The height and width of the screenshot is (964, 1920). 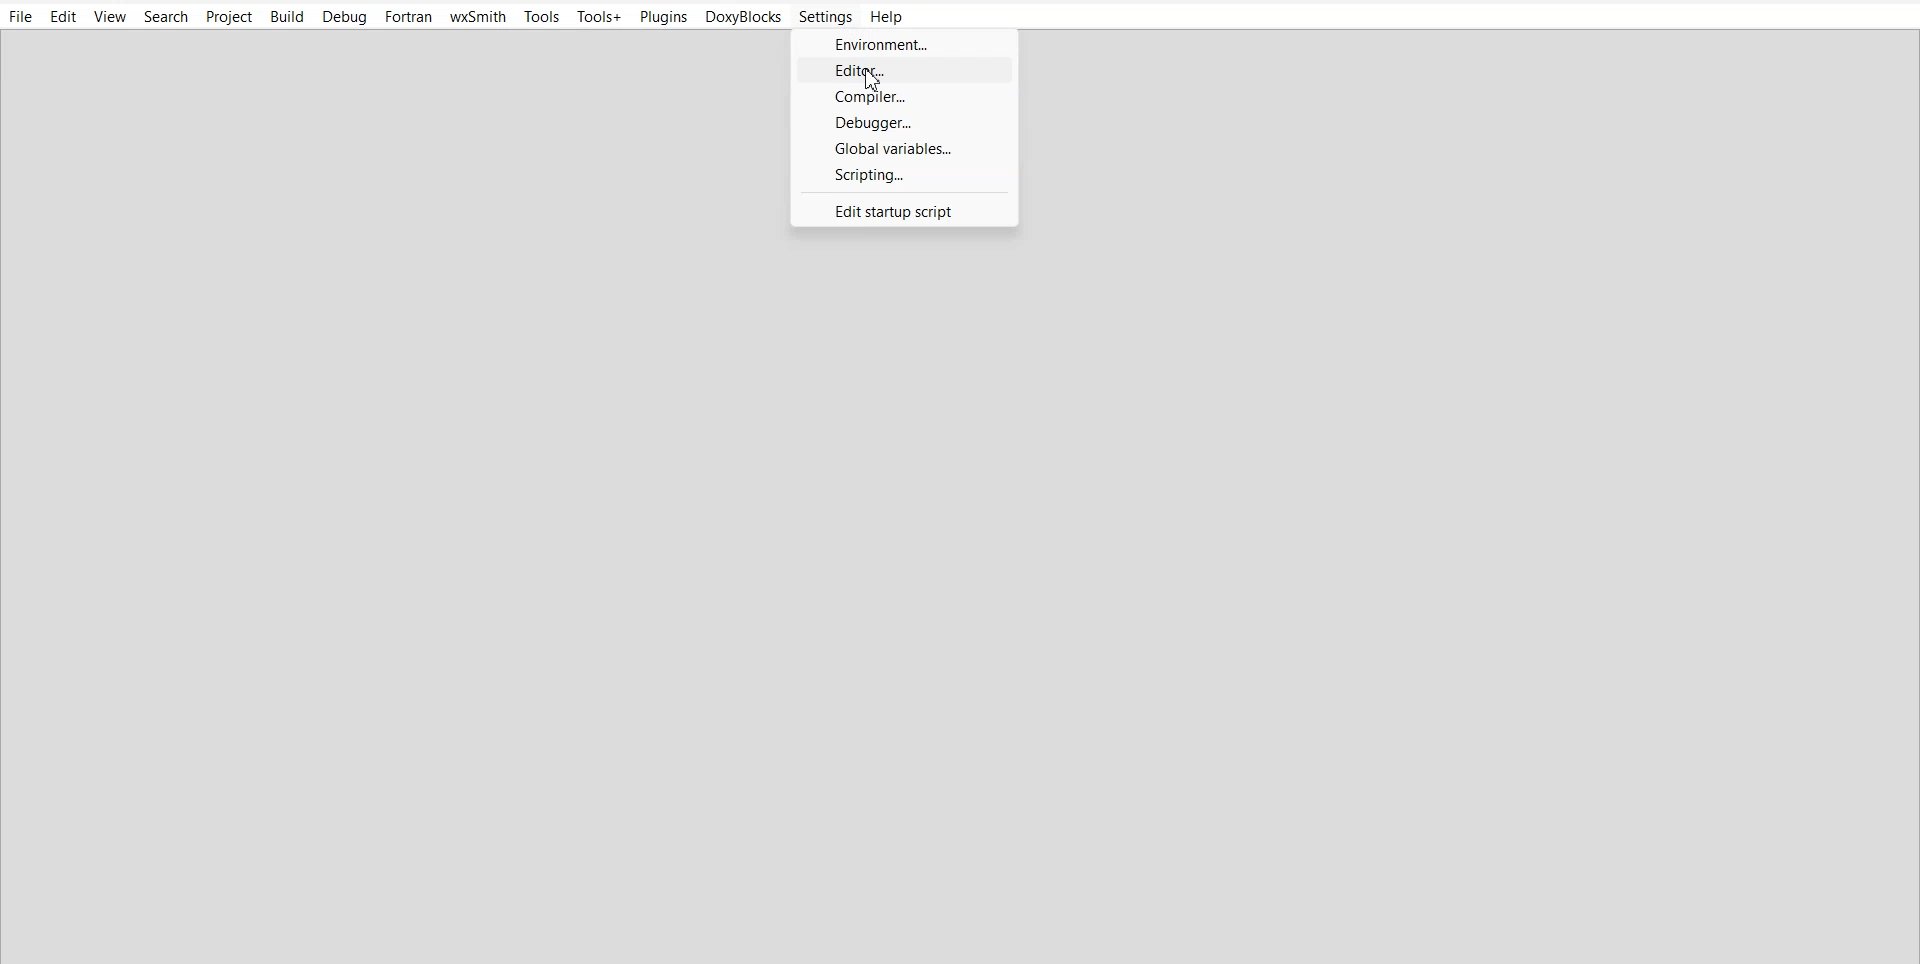 I want to click on View, so click(x=110, y=17).